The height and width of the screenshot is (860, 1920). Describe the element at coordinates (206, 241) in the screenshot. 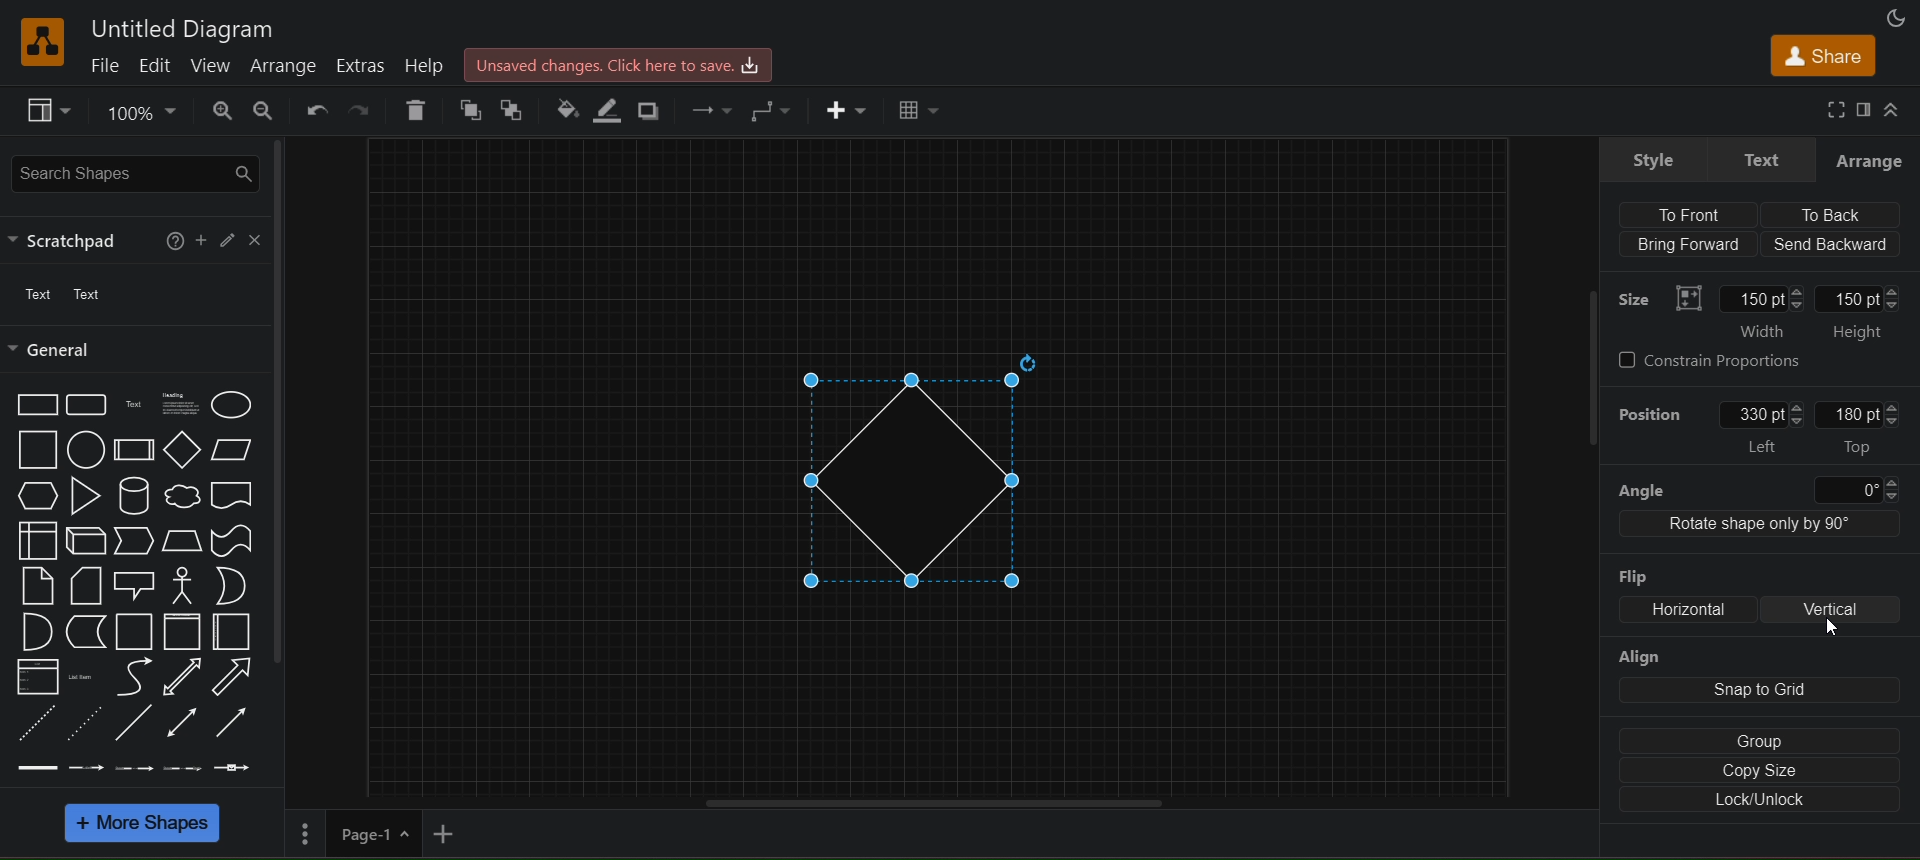

I see `add` at that location.